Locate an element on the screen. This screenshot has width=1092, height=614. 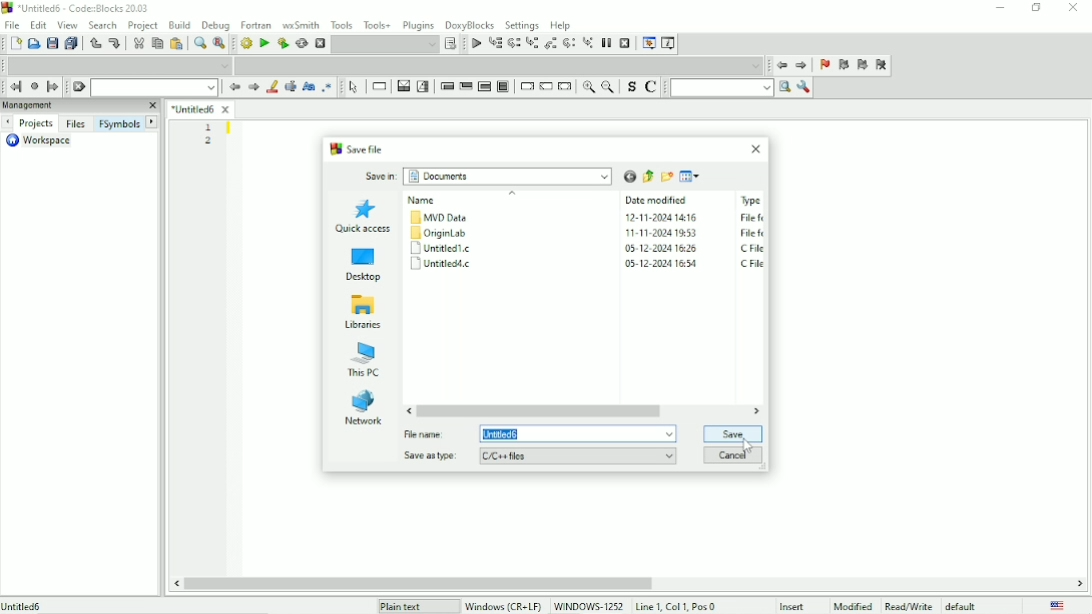
Drop down is located at coordinates (498, 65).